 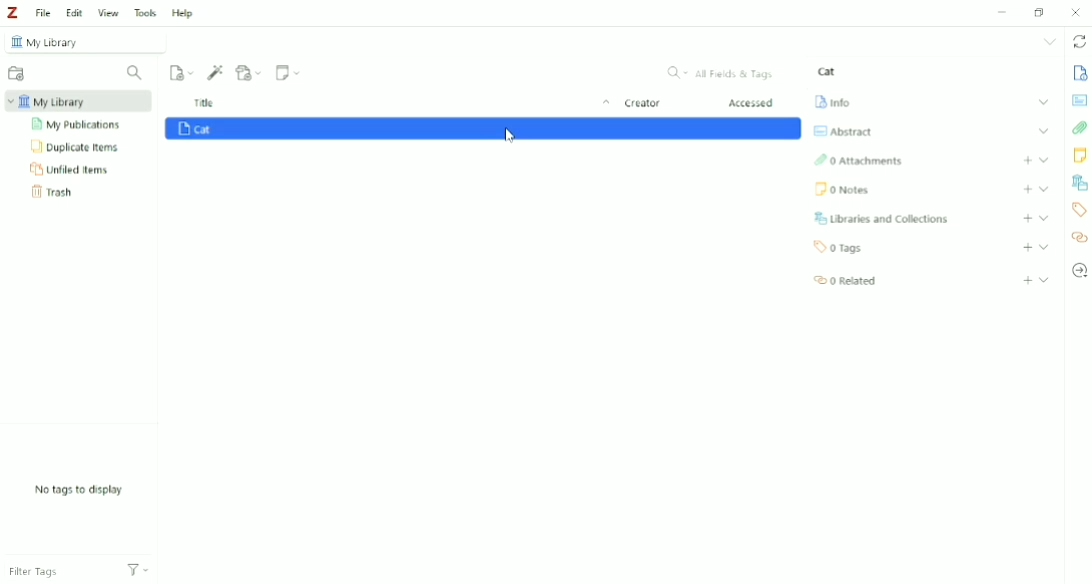 I want to click on Tags, so click(x=839, y=247).